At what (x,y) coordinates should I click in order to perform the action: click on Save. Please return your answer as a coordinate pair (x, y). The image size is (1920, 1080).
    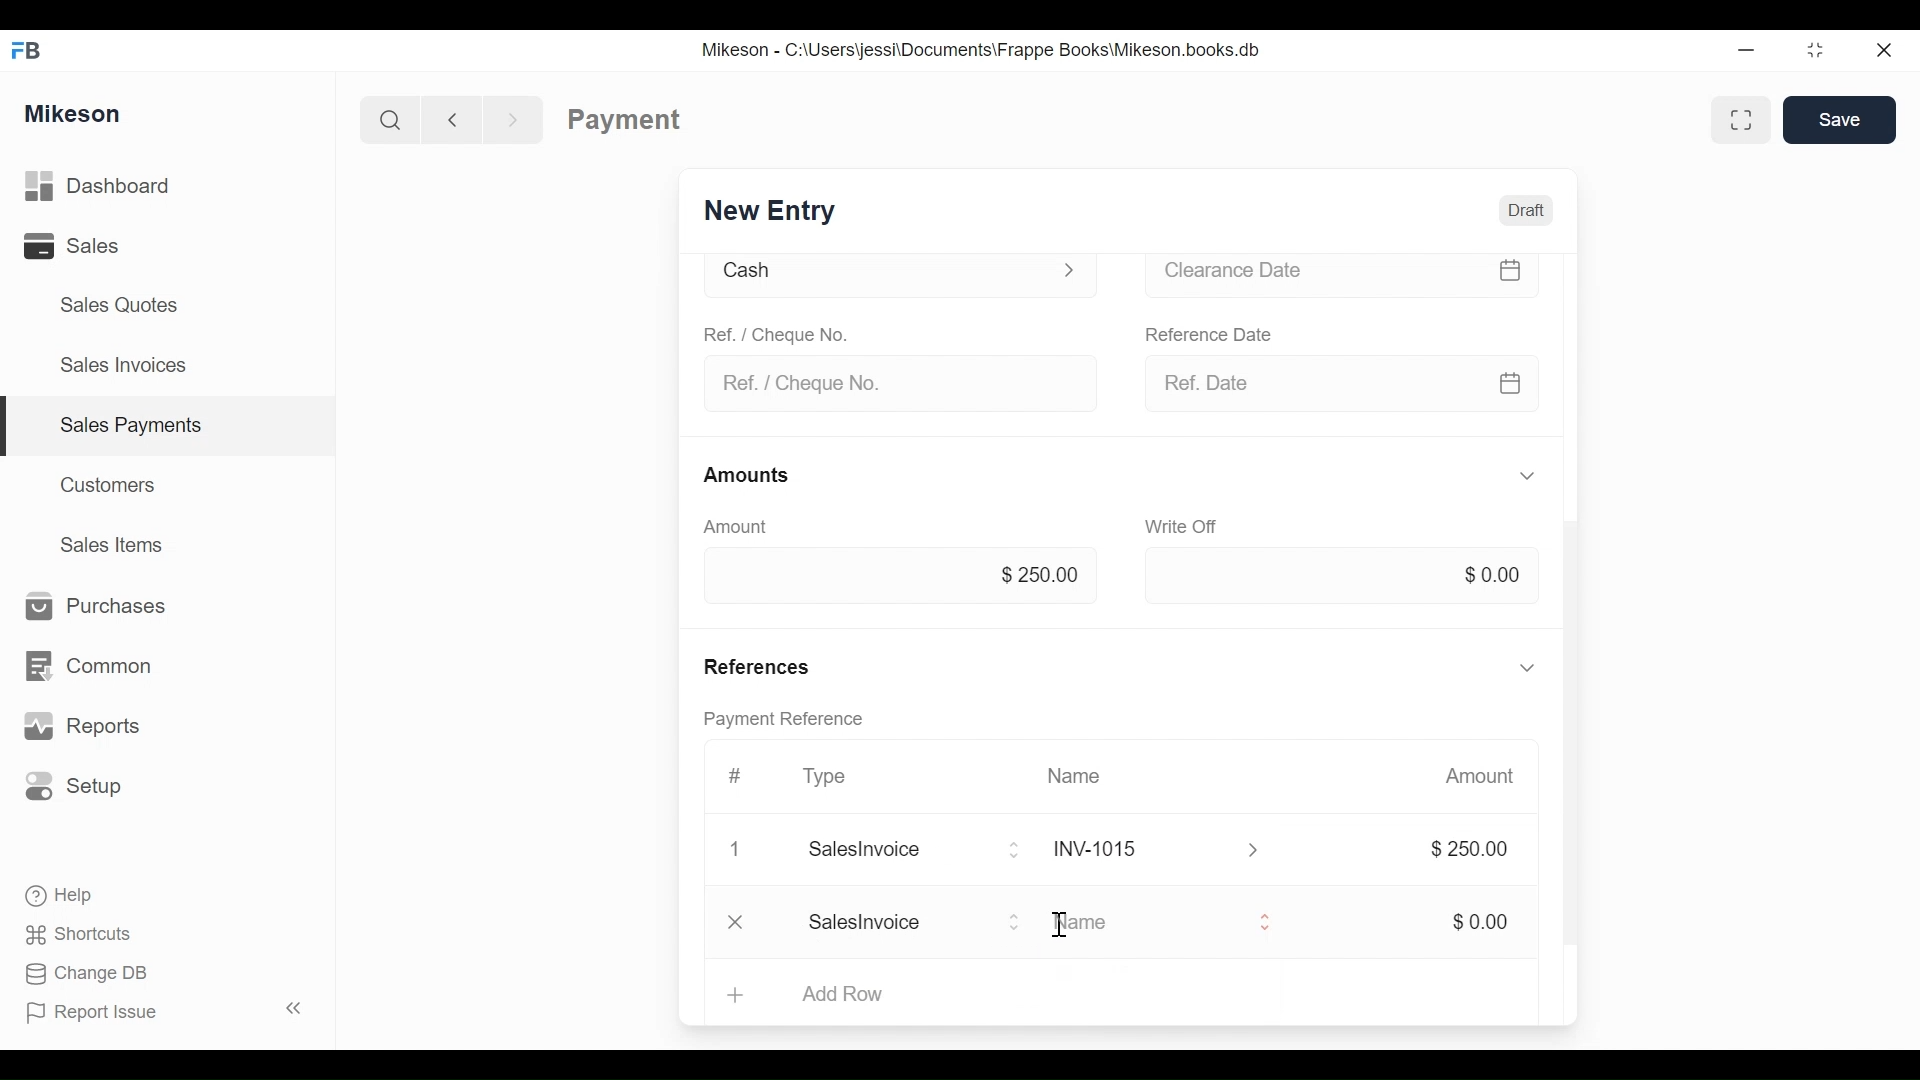
    Looking at the image, I should click on (1843, 121).